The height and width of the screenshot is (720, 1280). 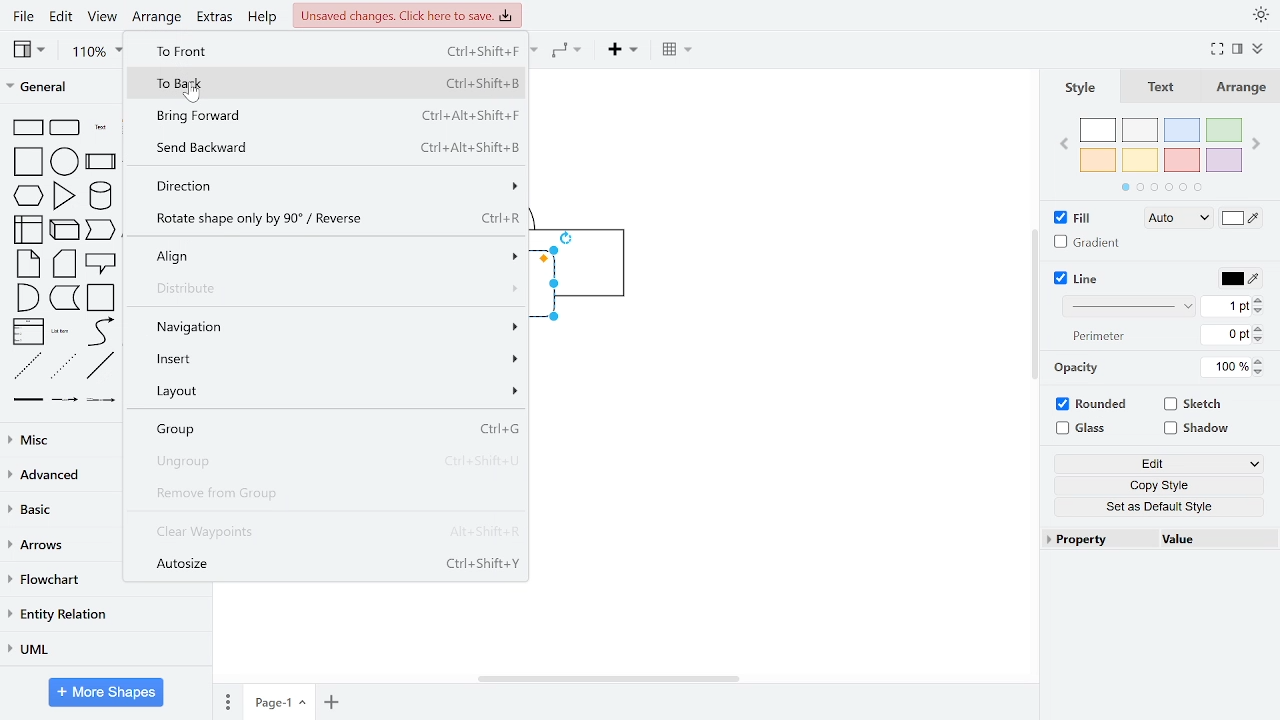 What do you see at coordinates (1162, 88) in the screenshot?
I see `text` at bounding box center [1162, 88].